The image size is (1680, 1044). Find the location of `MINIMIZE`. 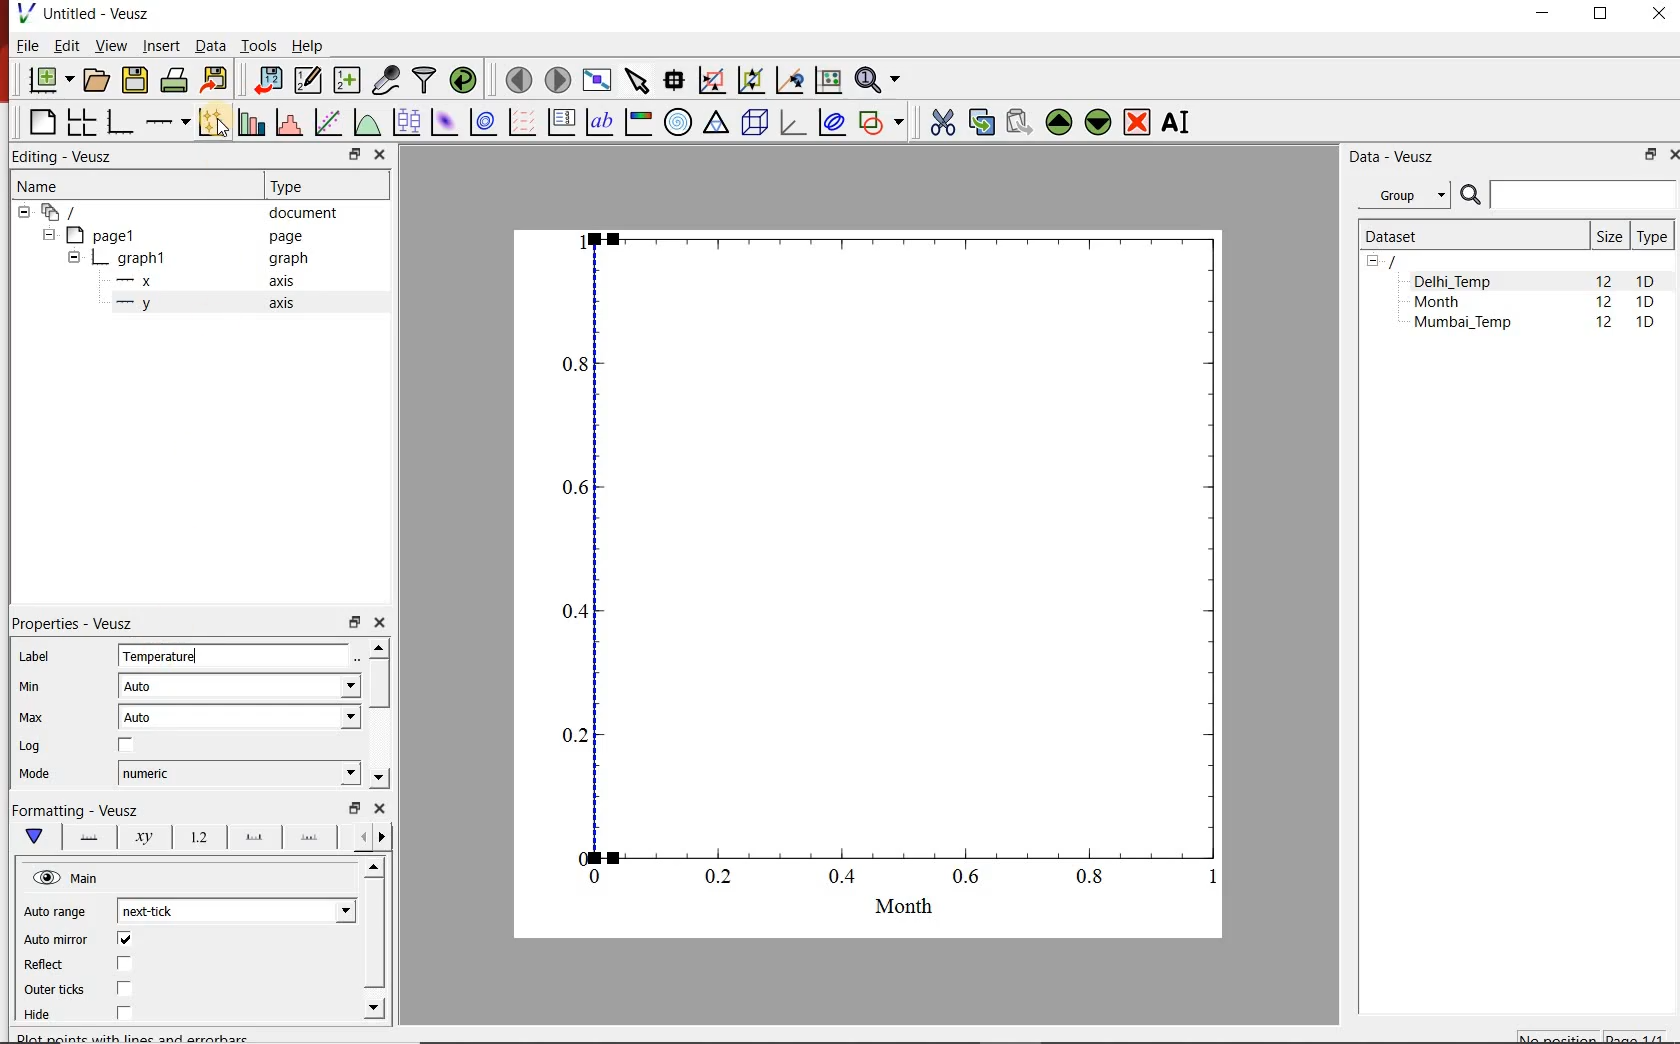

MINIMIZE is located at coordinates (1544, 14).